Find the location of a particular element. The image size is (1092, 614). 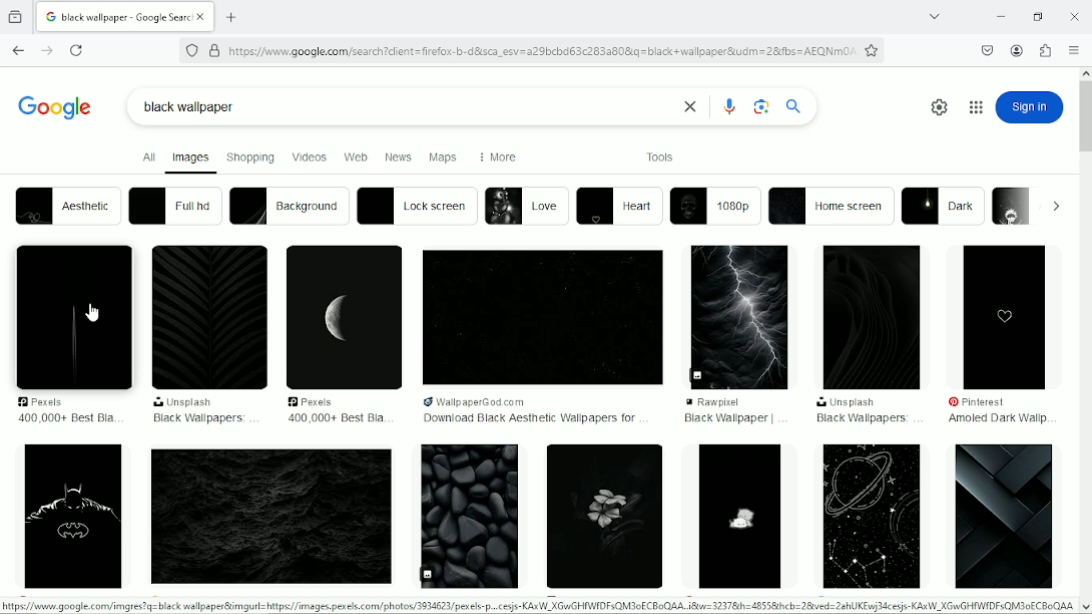

image is located at coordinates (1013, 205).